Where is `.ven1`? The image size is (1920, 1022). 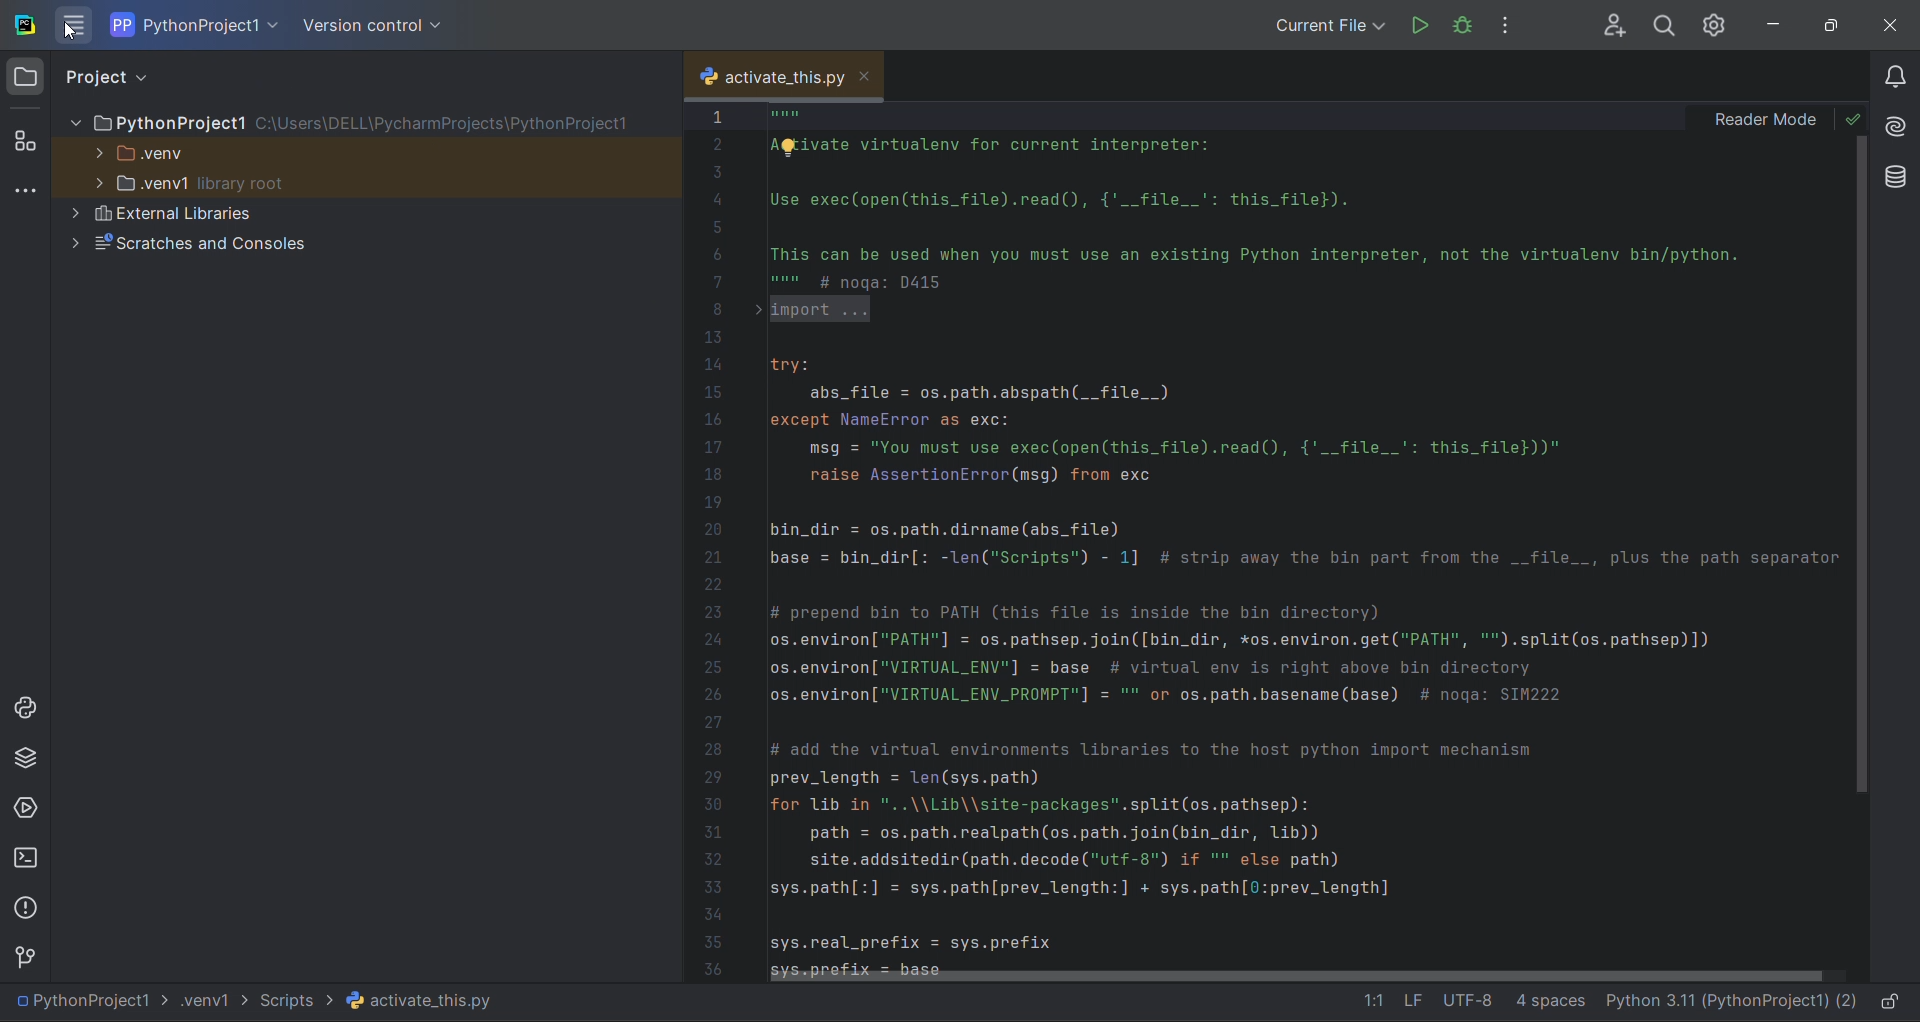 .ven1 is located at coordinates (237, 184).